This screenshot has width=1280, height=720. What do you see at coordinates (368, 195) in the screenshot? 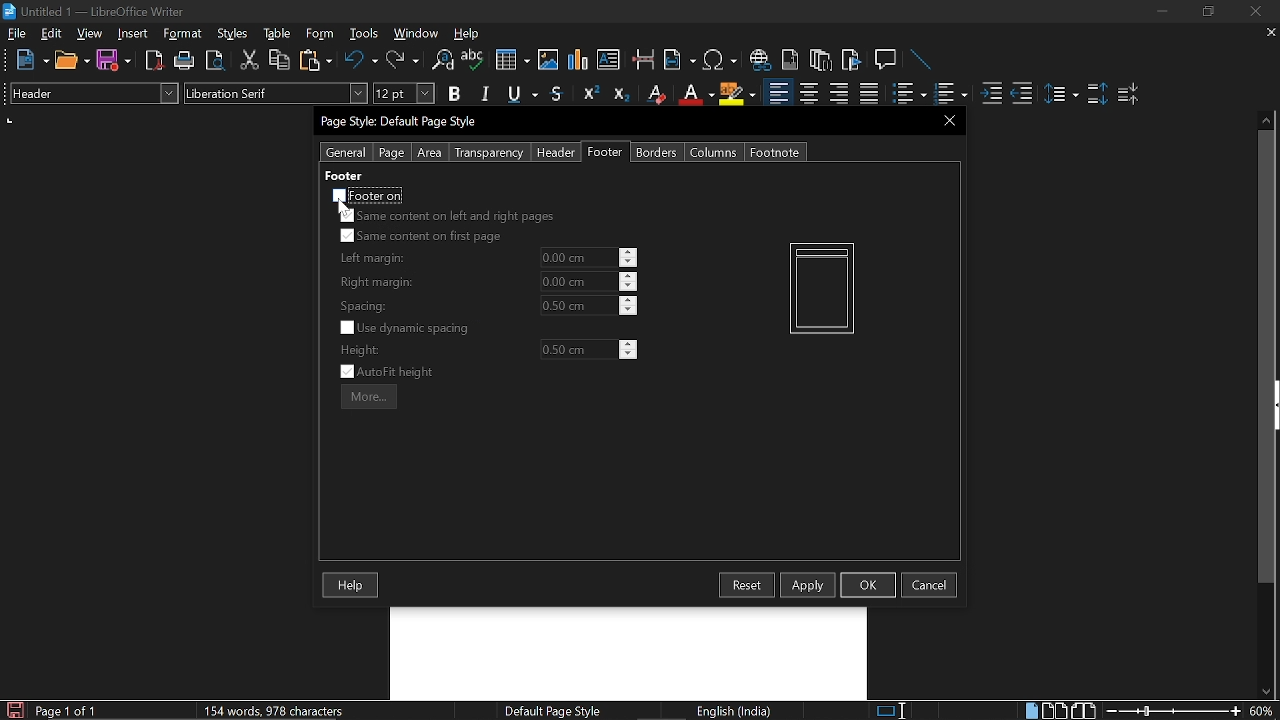
I see `Footer on` at bounding box center [368, 195].